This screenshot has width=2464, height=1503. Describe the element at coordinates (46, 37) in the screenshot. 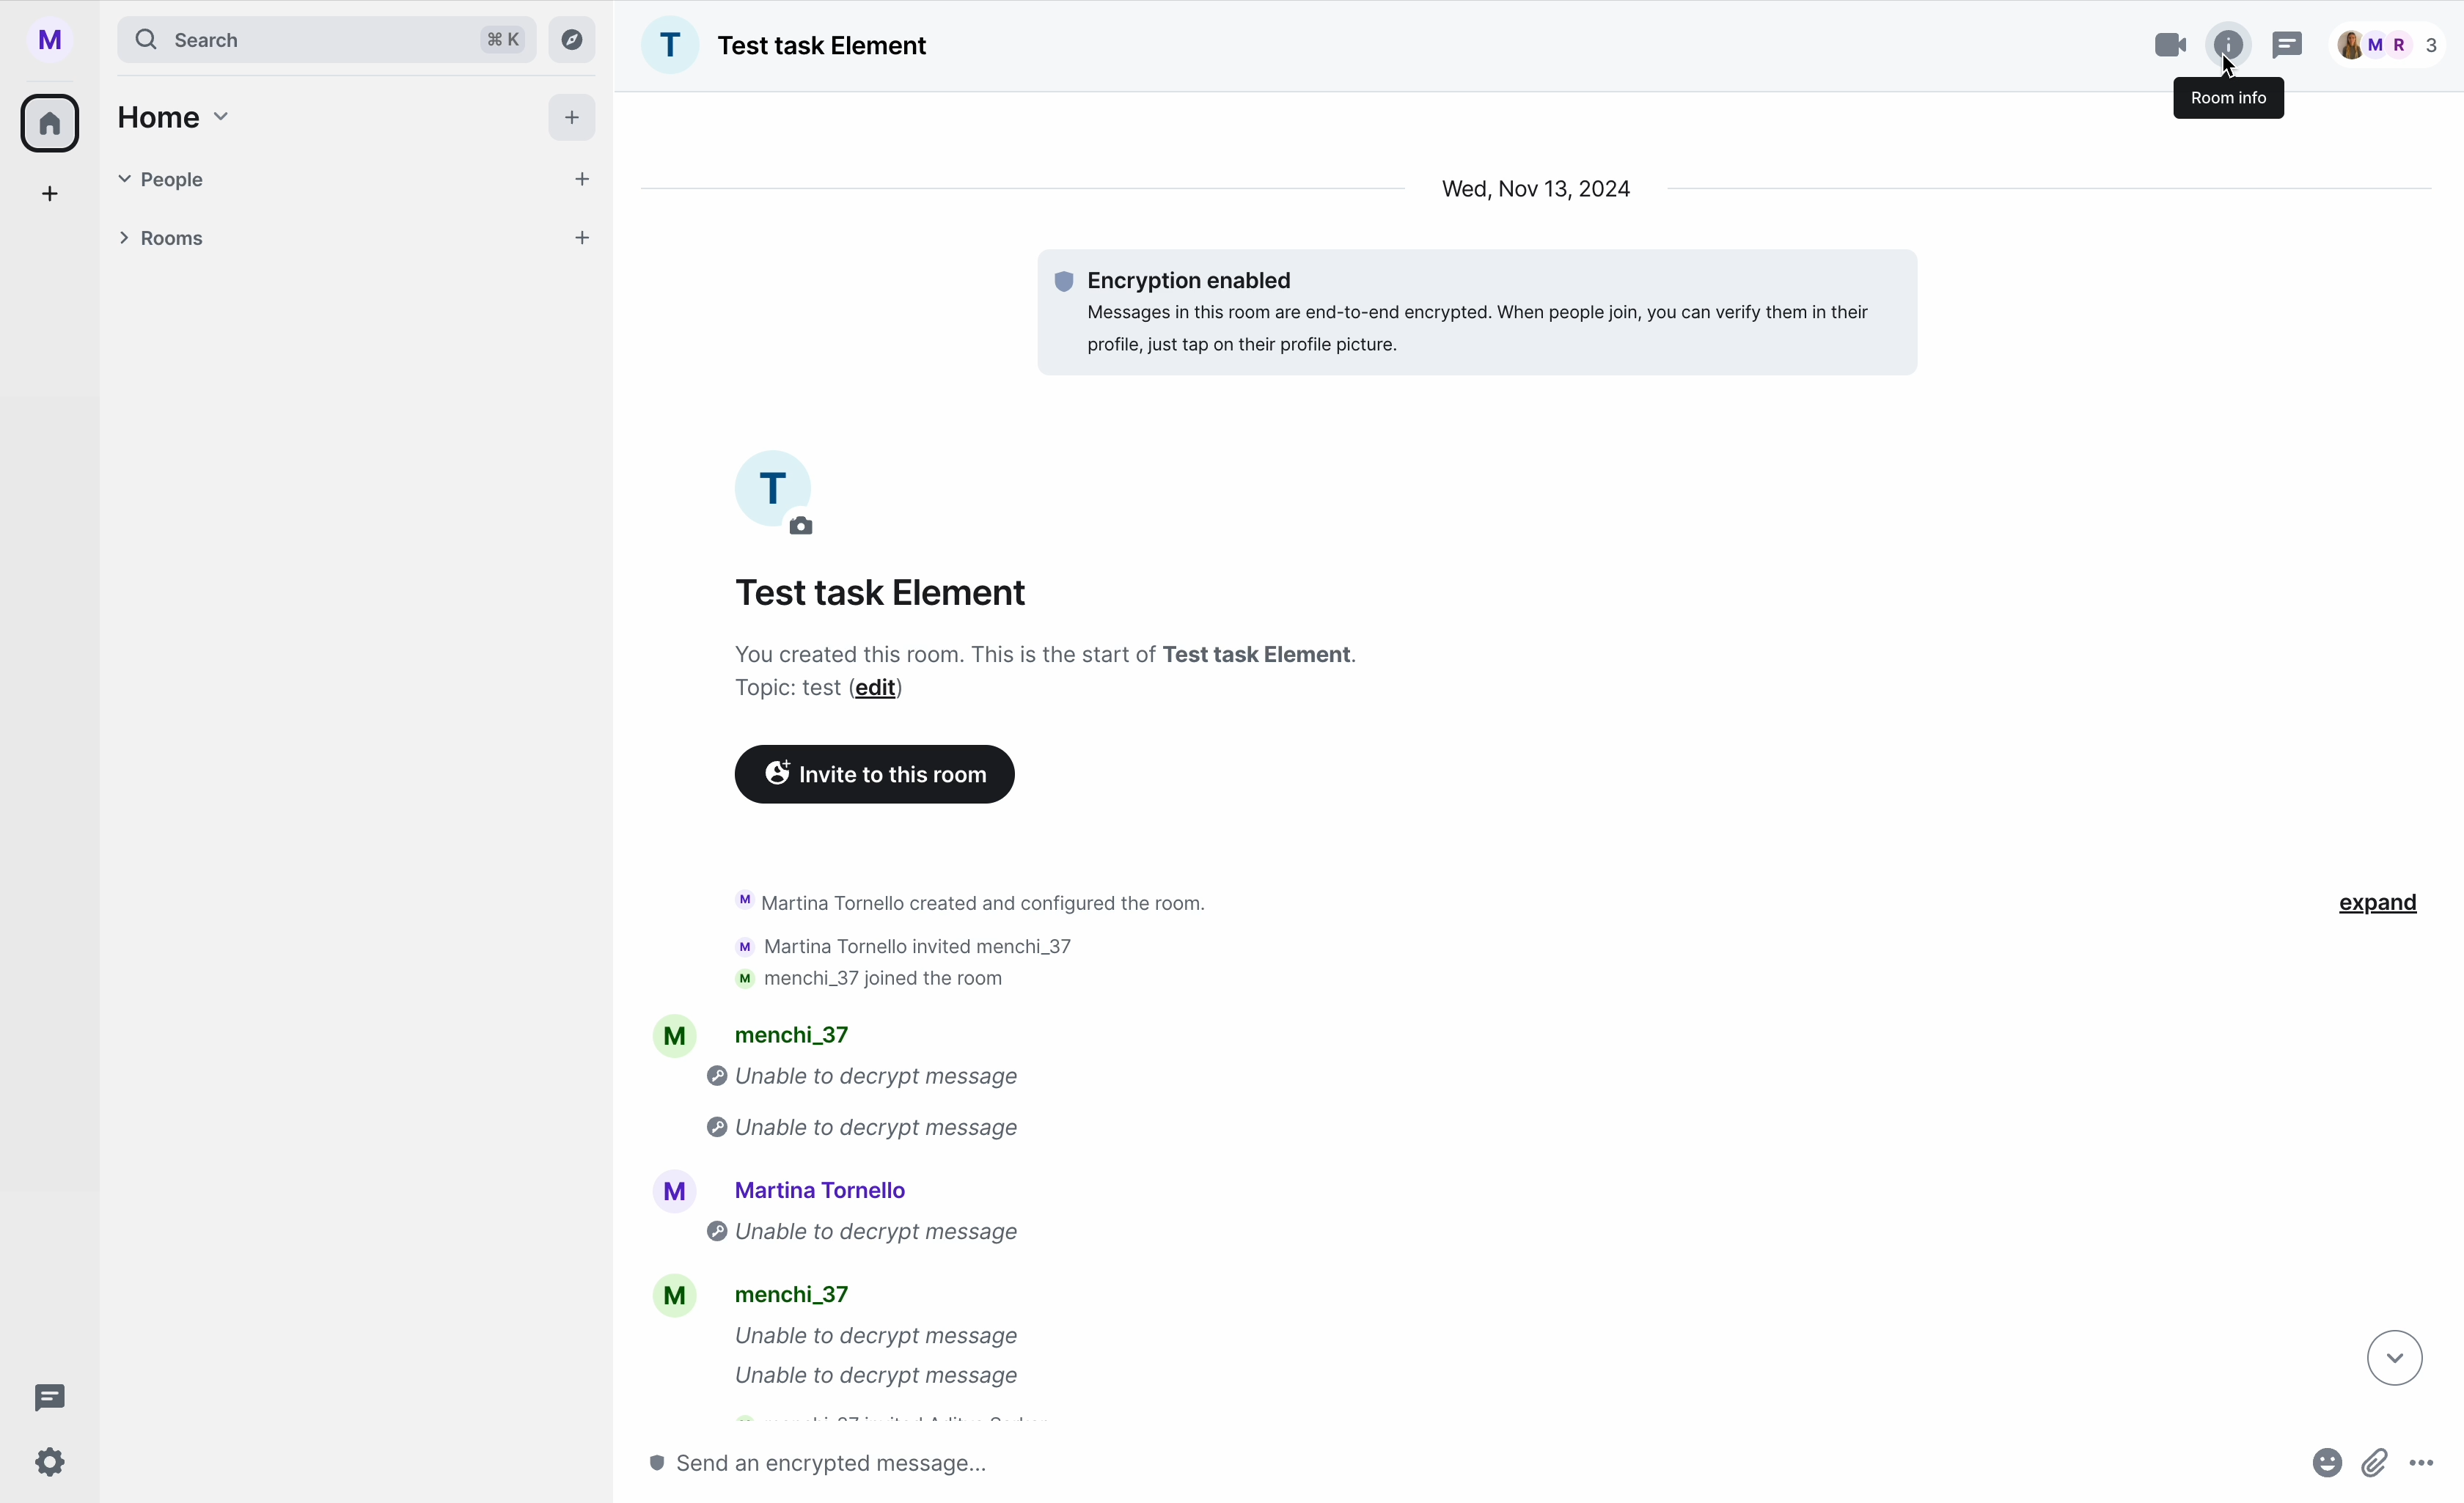

I see `profile` at that location.